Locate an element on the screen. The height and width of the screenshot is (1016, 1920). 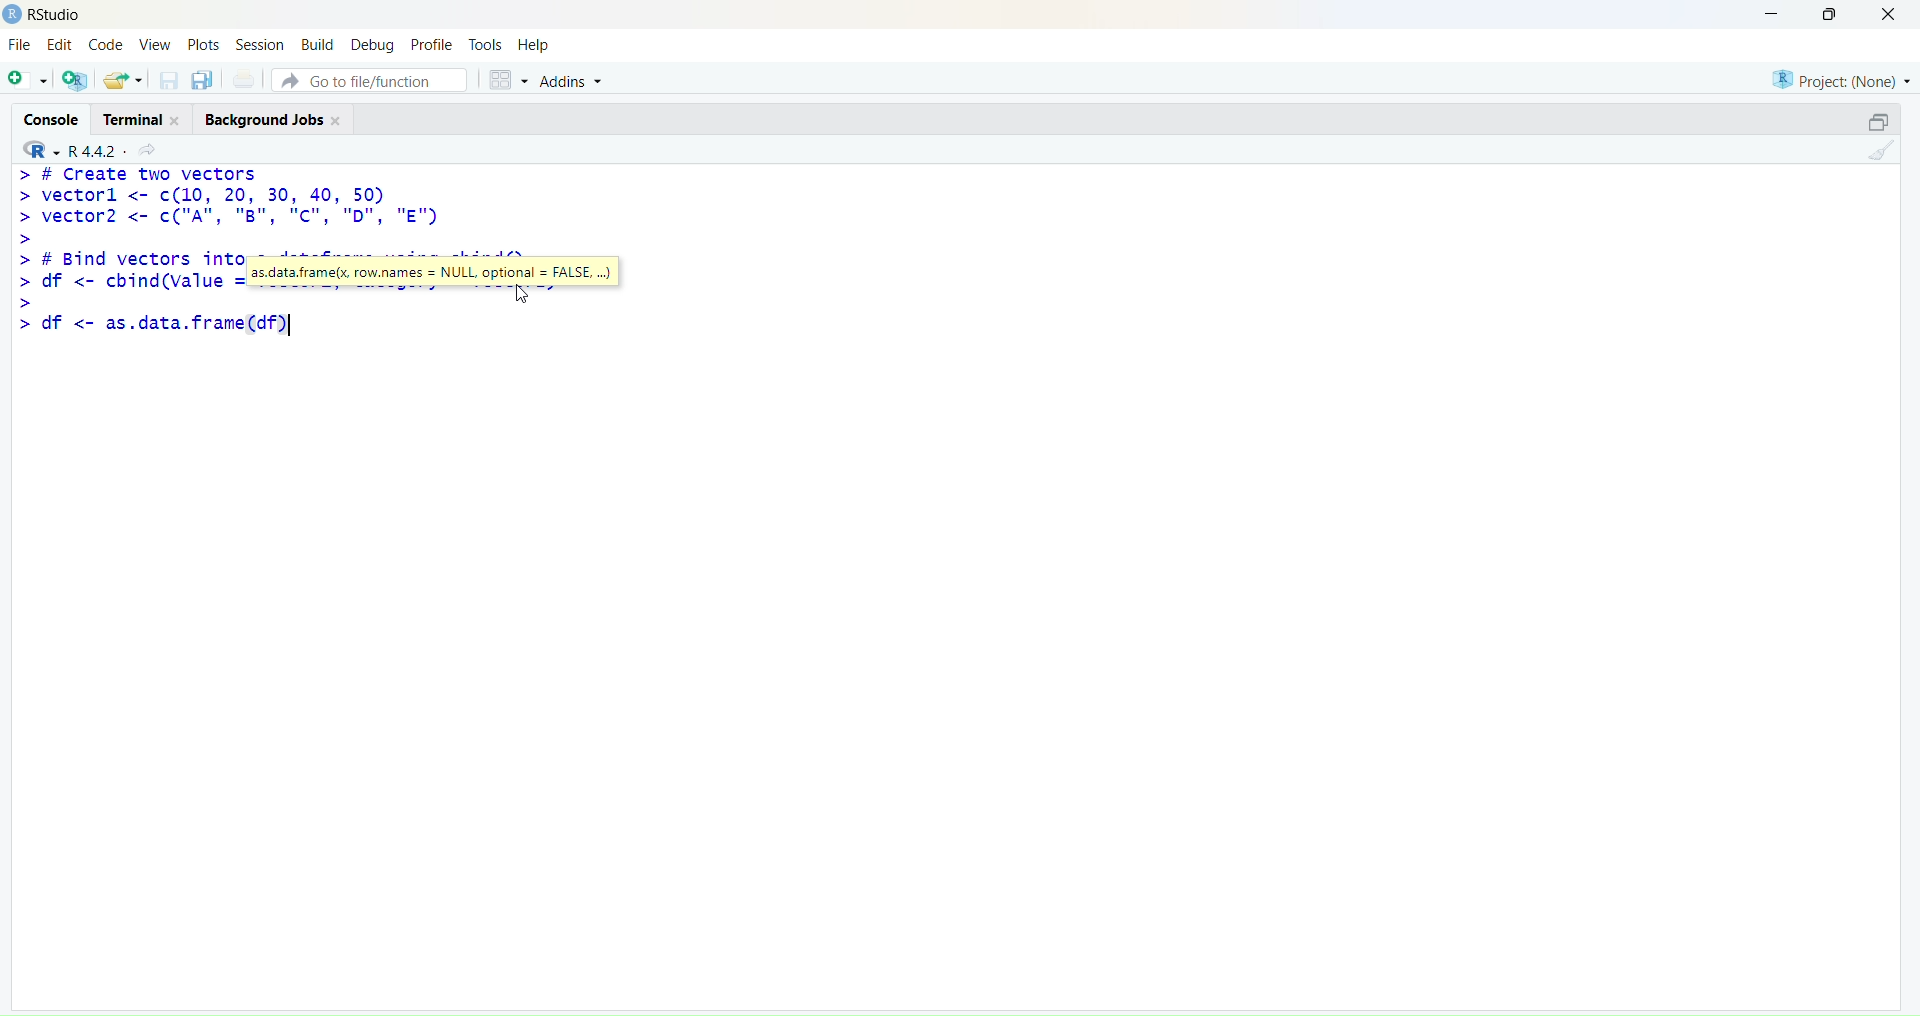
Terminal is located at coordinates (139, 119).